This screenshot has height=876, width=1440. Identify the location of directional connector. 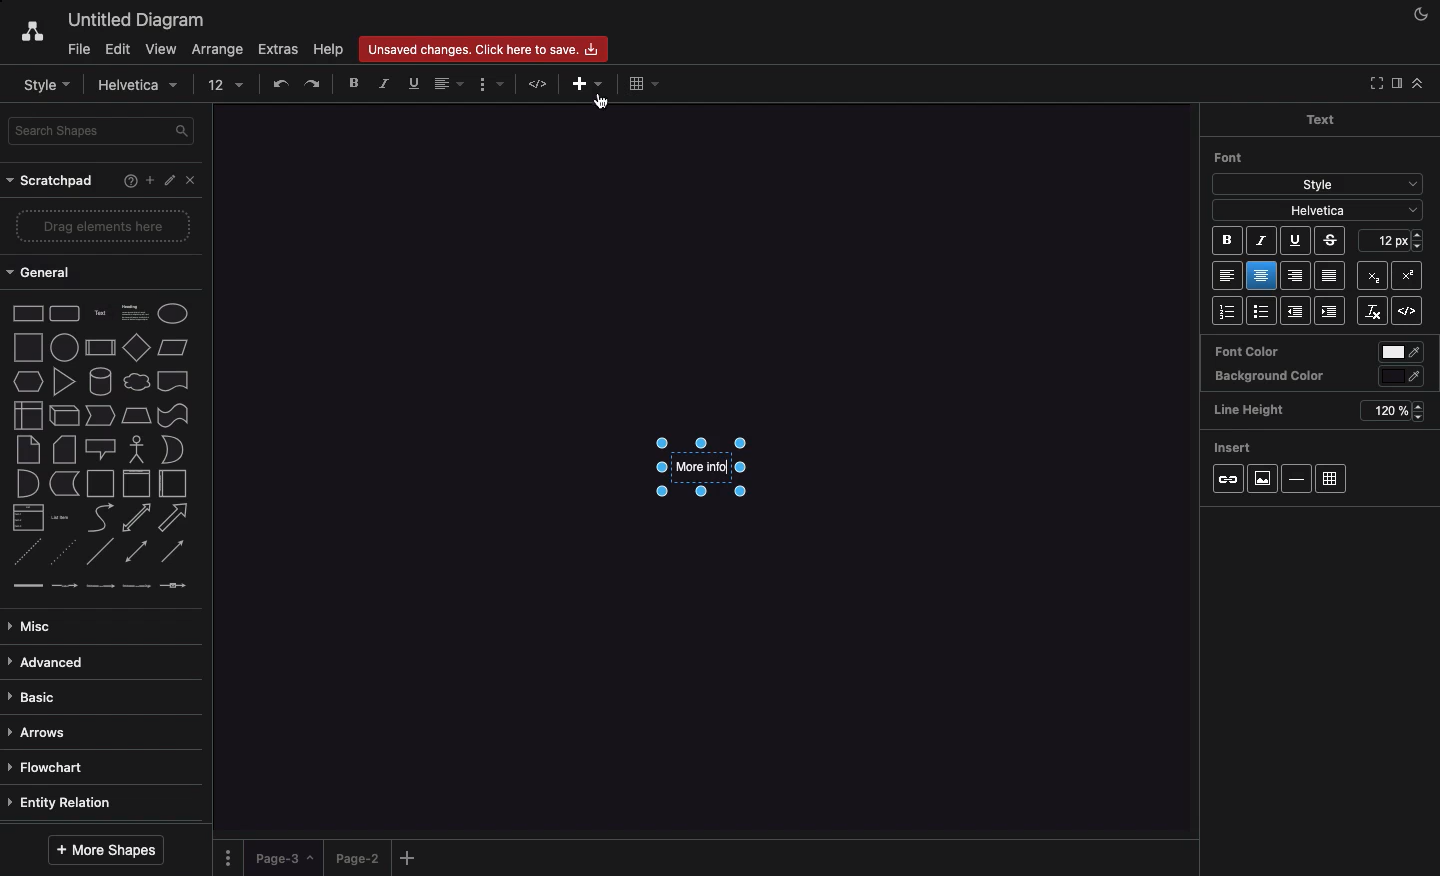
(173, 552).